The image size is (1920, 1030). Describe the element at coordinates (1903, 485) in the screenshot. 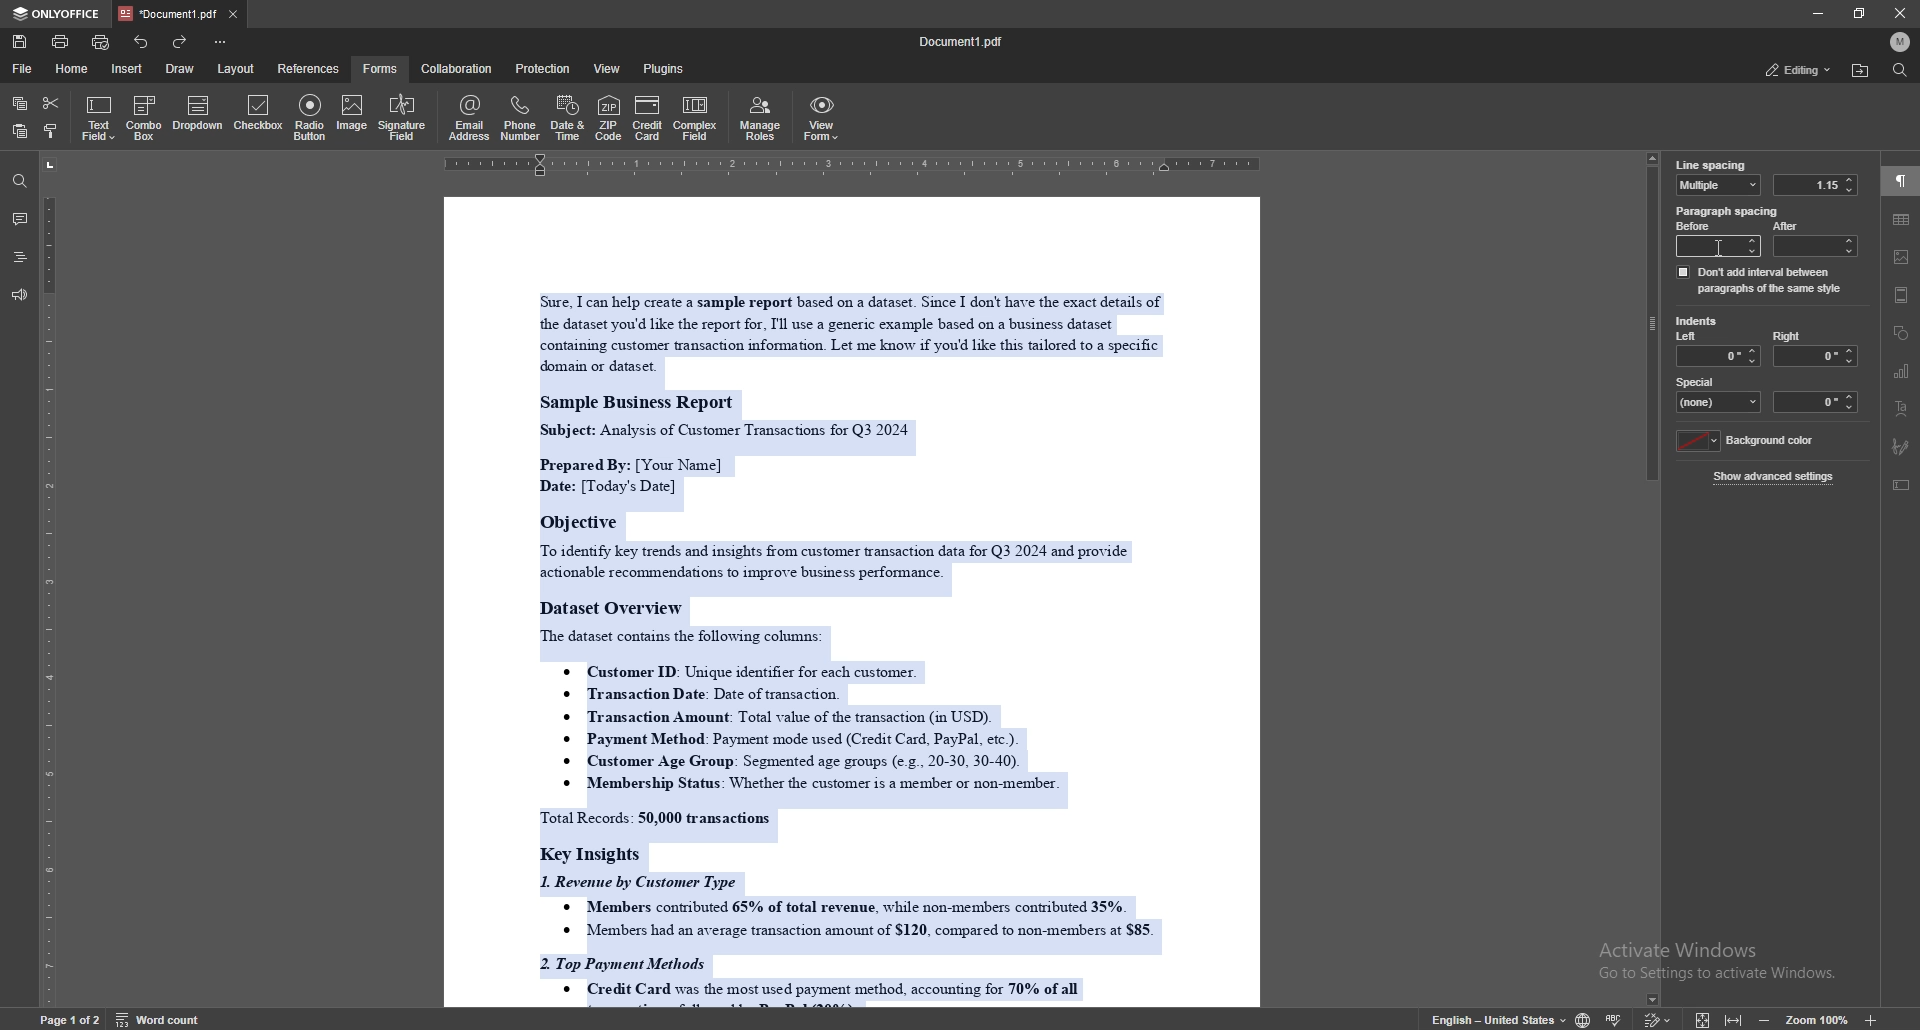

I see `text box` at that location.